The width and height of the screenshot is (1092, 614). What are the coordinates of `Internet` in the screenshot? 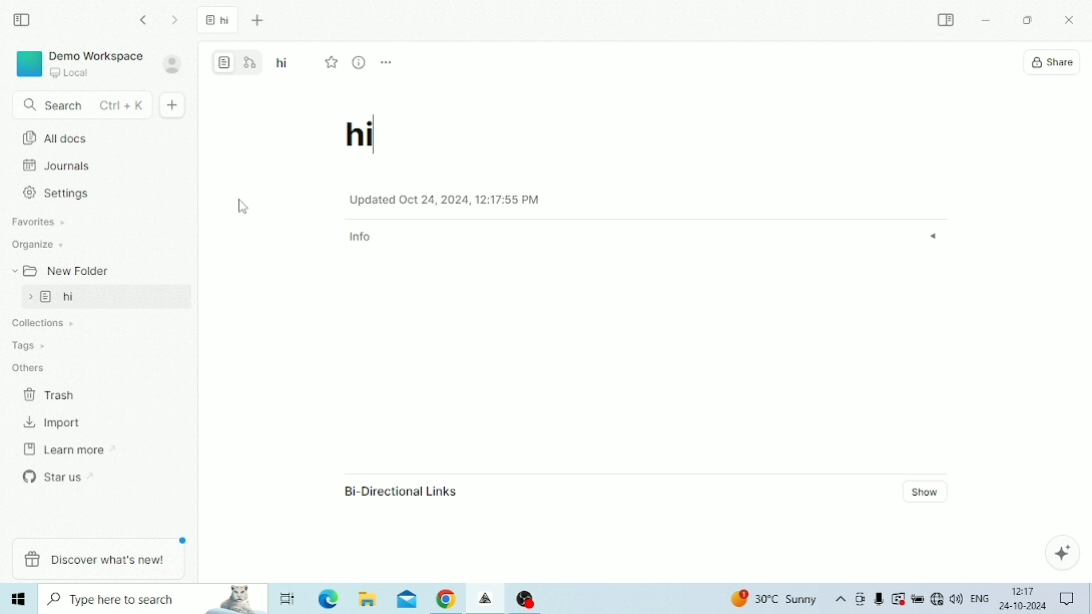 It's located at (936, 599).